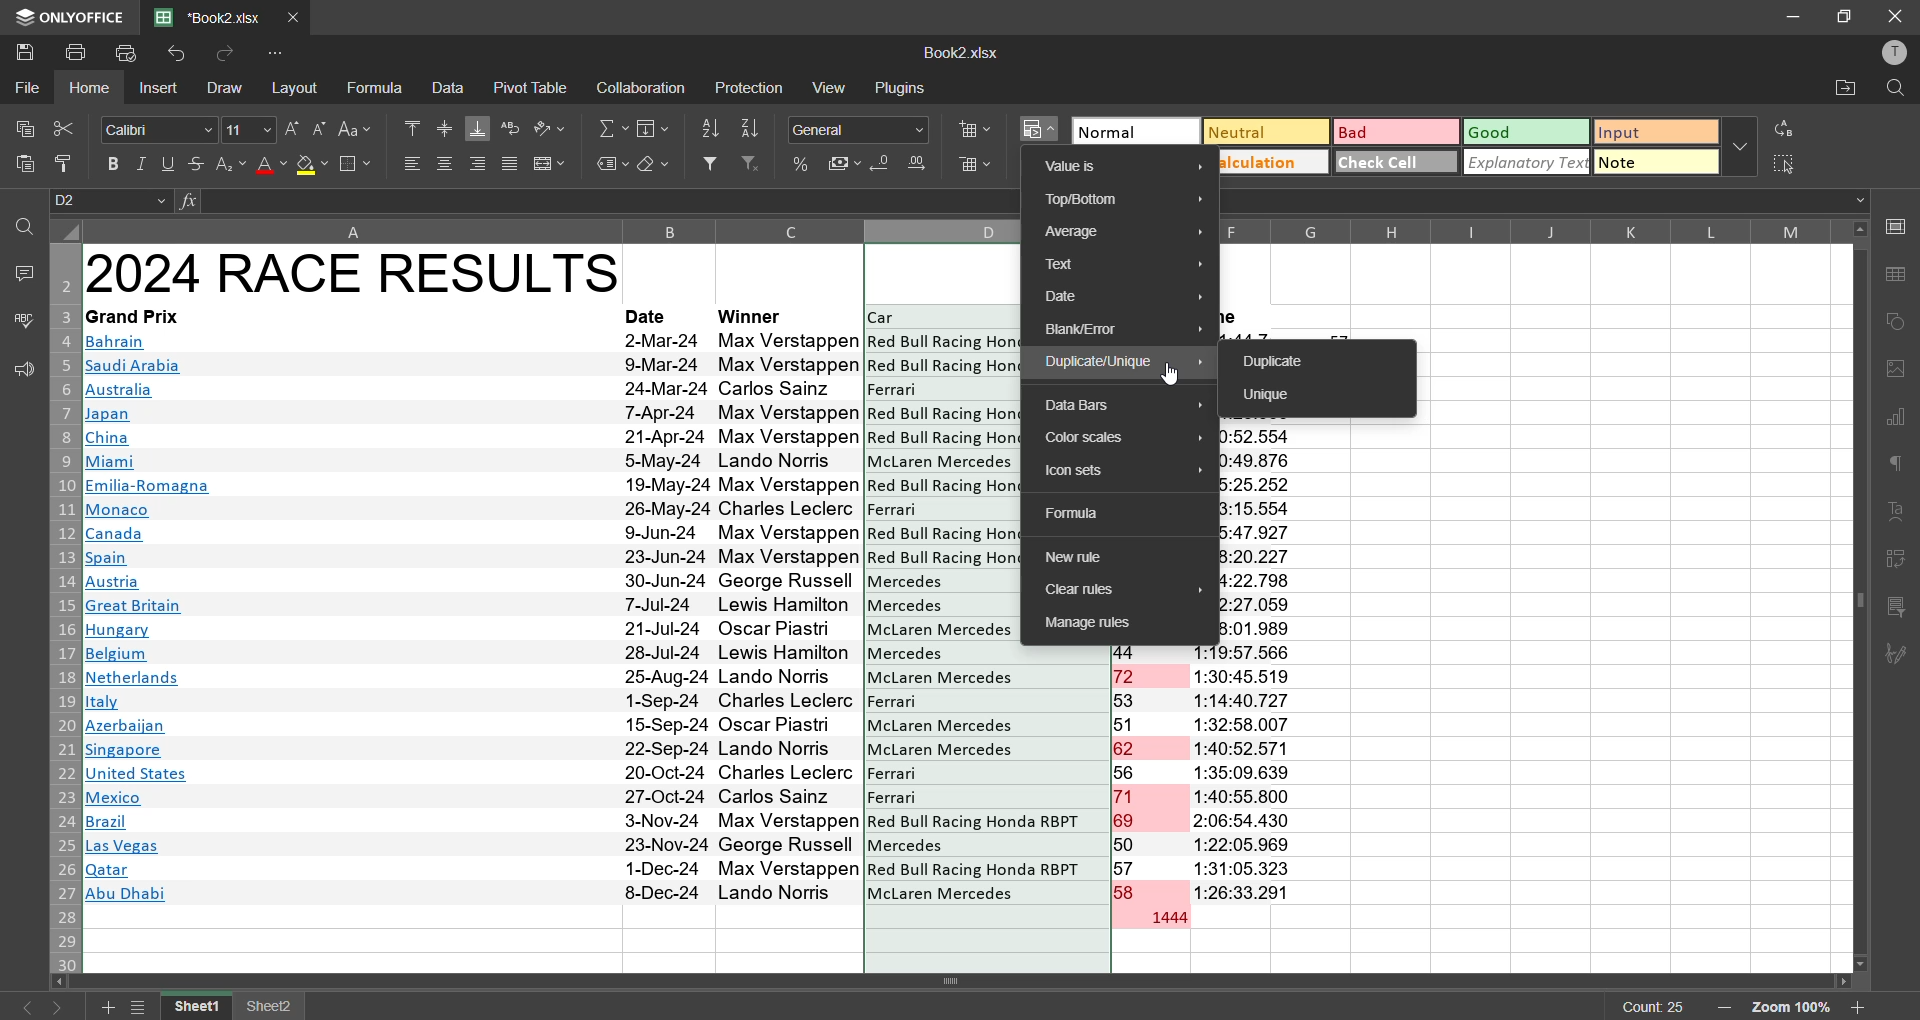 The width and height of the screenshot is (1920, 1020). I want to click on bad, so click(1387, 136).